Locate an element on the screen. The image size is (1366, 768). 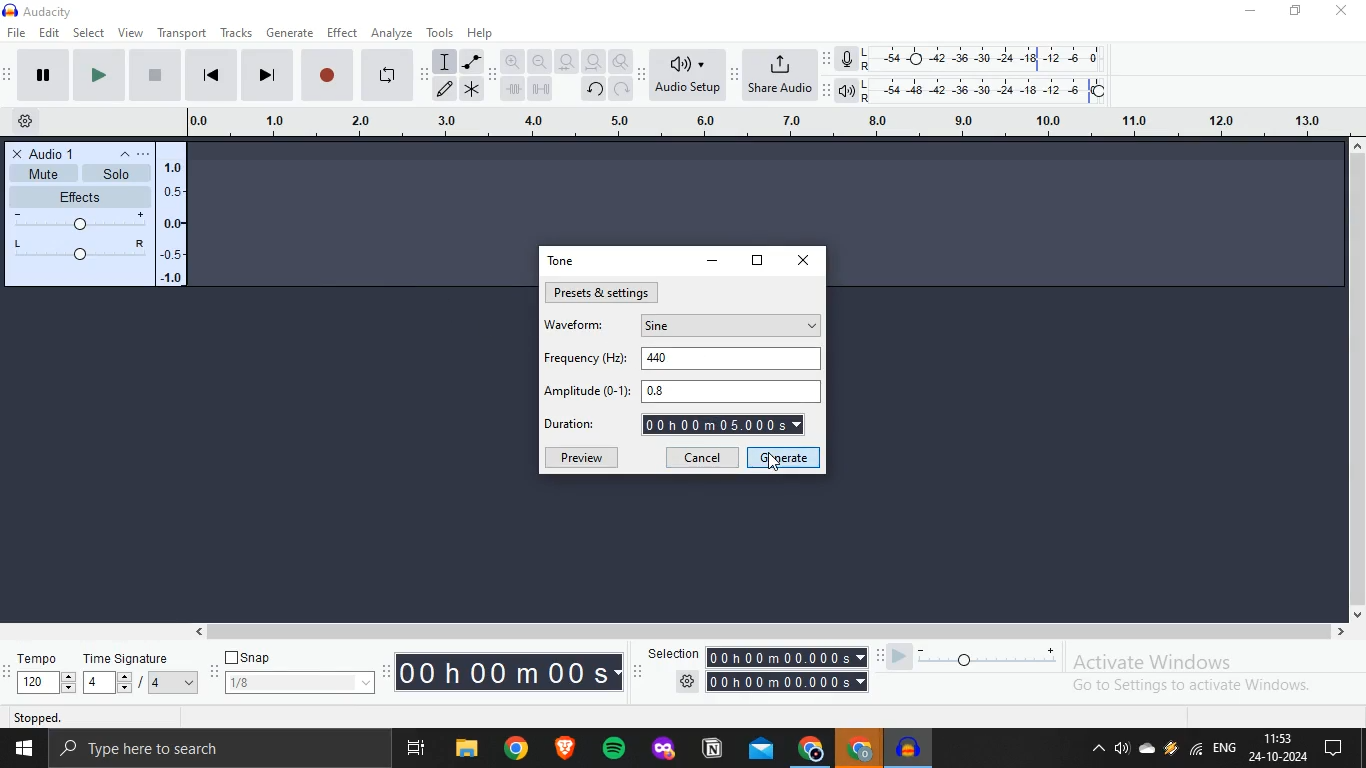
Preview is located at coordinates (583, 456).